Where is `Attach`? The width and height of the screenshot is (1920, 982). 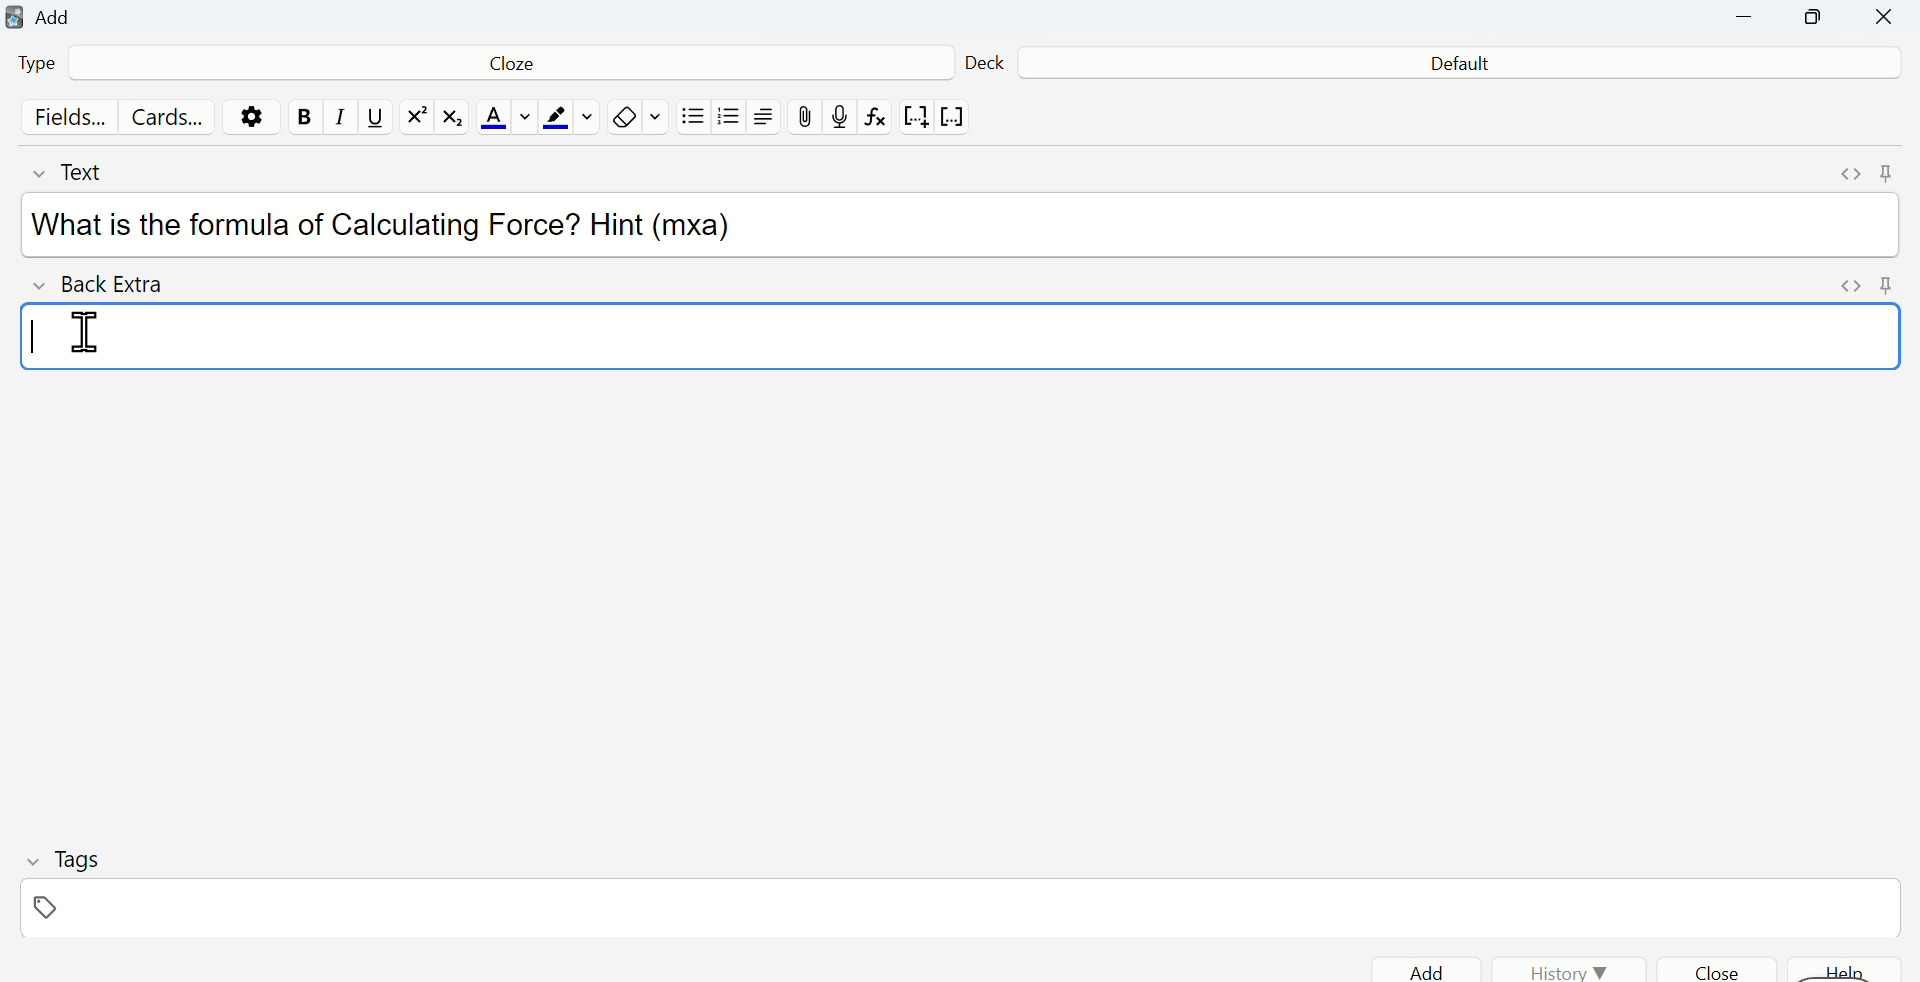
Attach is located at coordinates (807, 116).